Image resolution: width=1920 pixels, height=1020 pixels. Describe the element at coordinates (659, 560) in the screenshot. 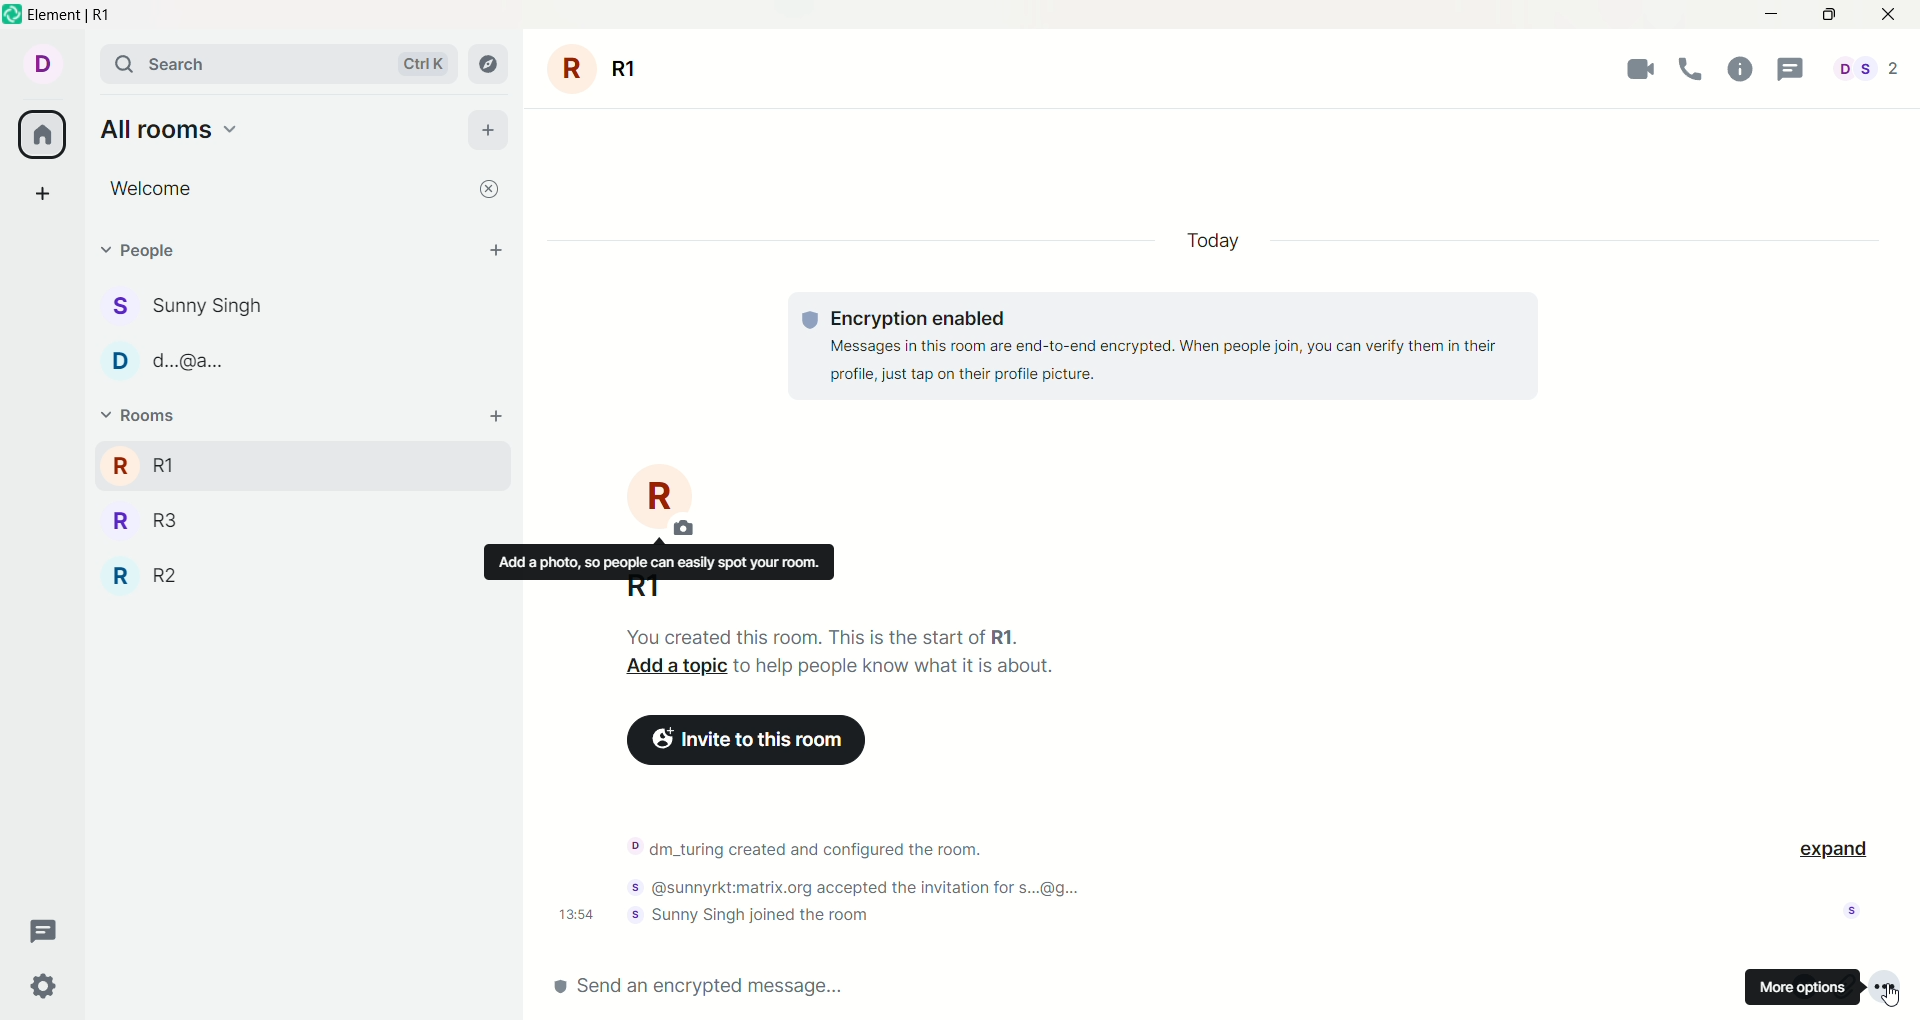

I see `Text description of function of button above` at that location.